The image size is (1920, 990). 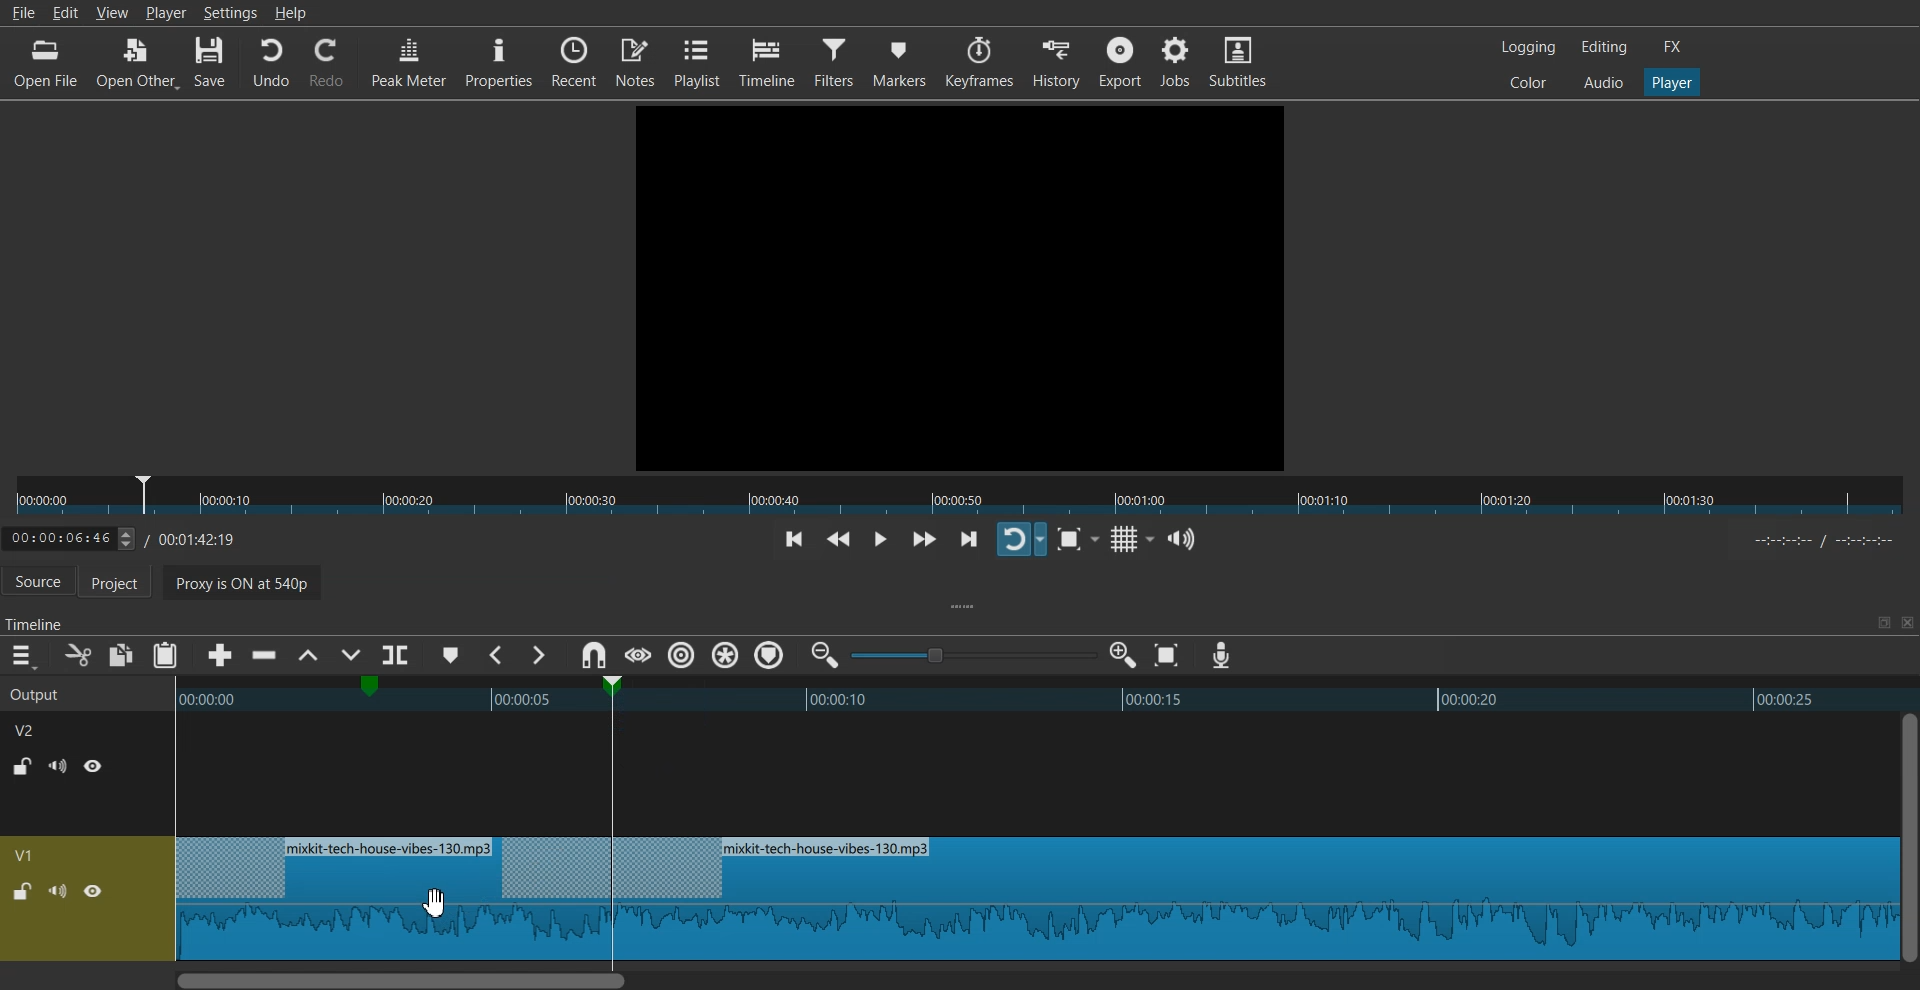 I want to click on Timeline, so click(x=769, y=62).